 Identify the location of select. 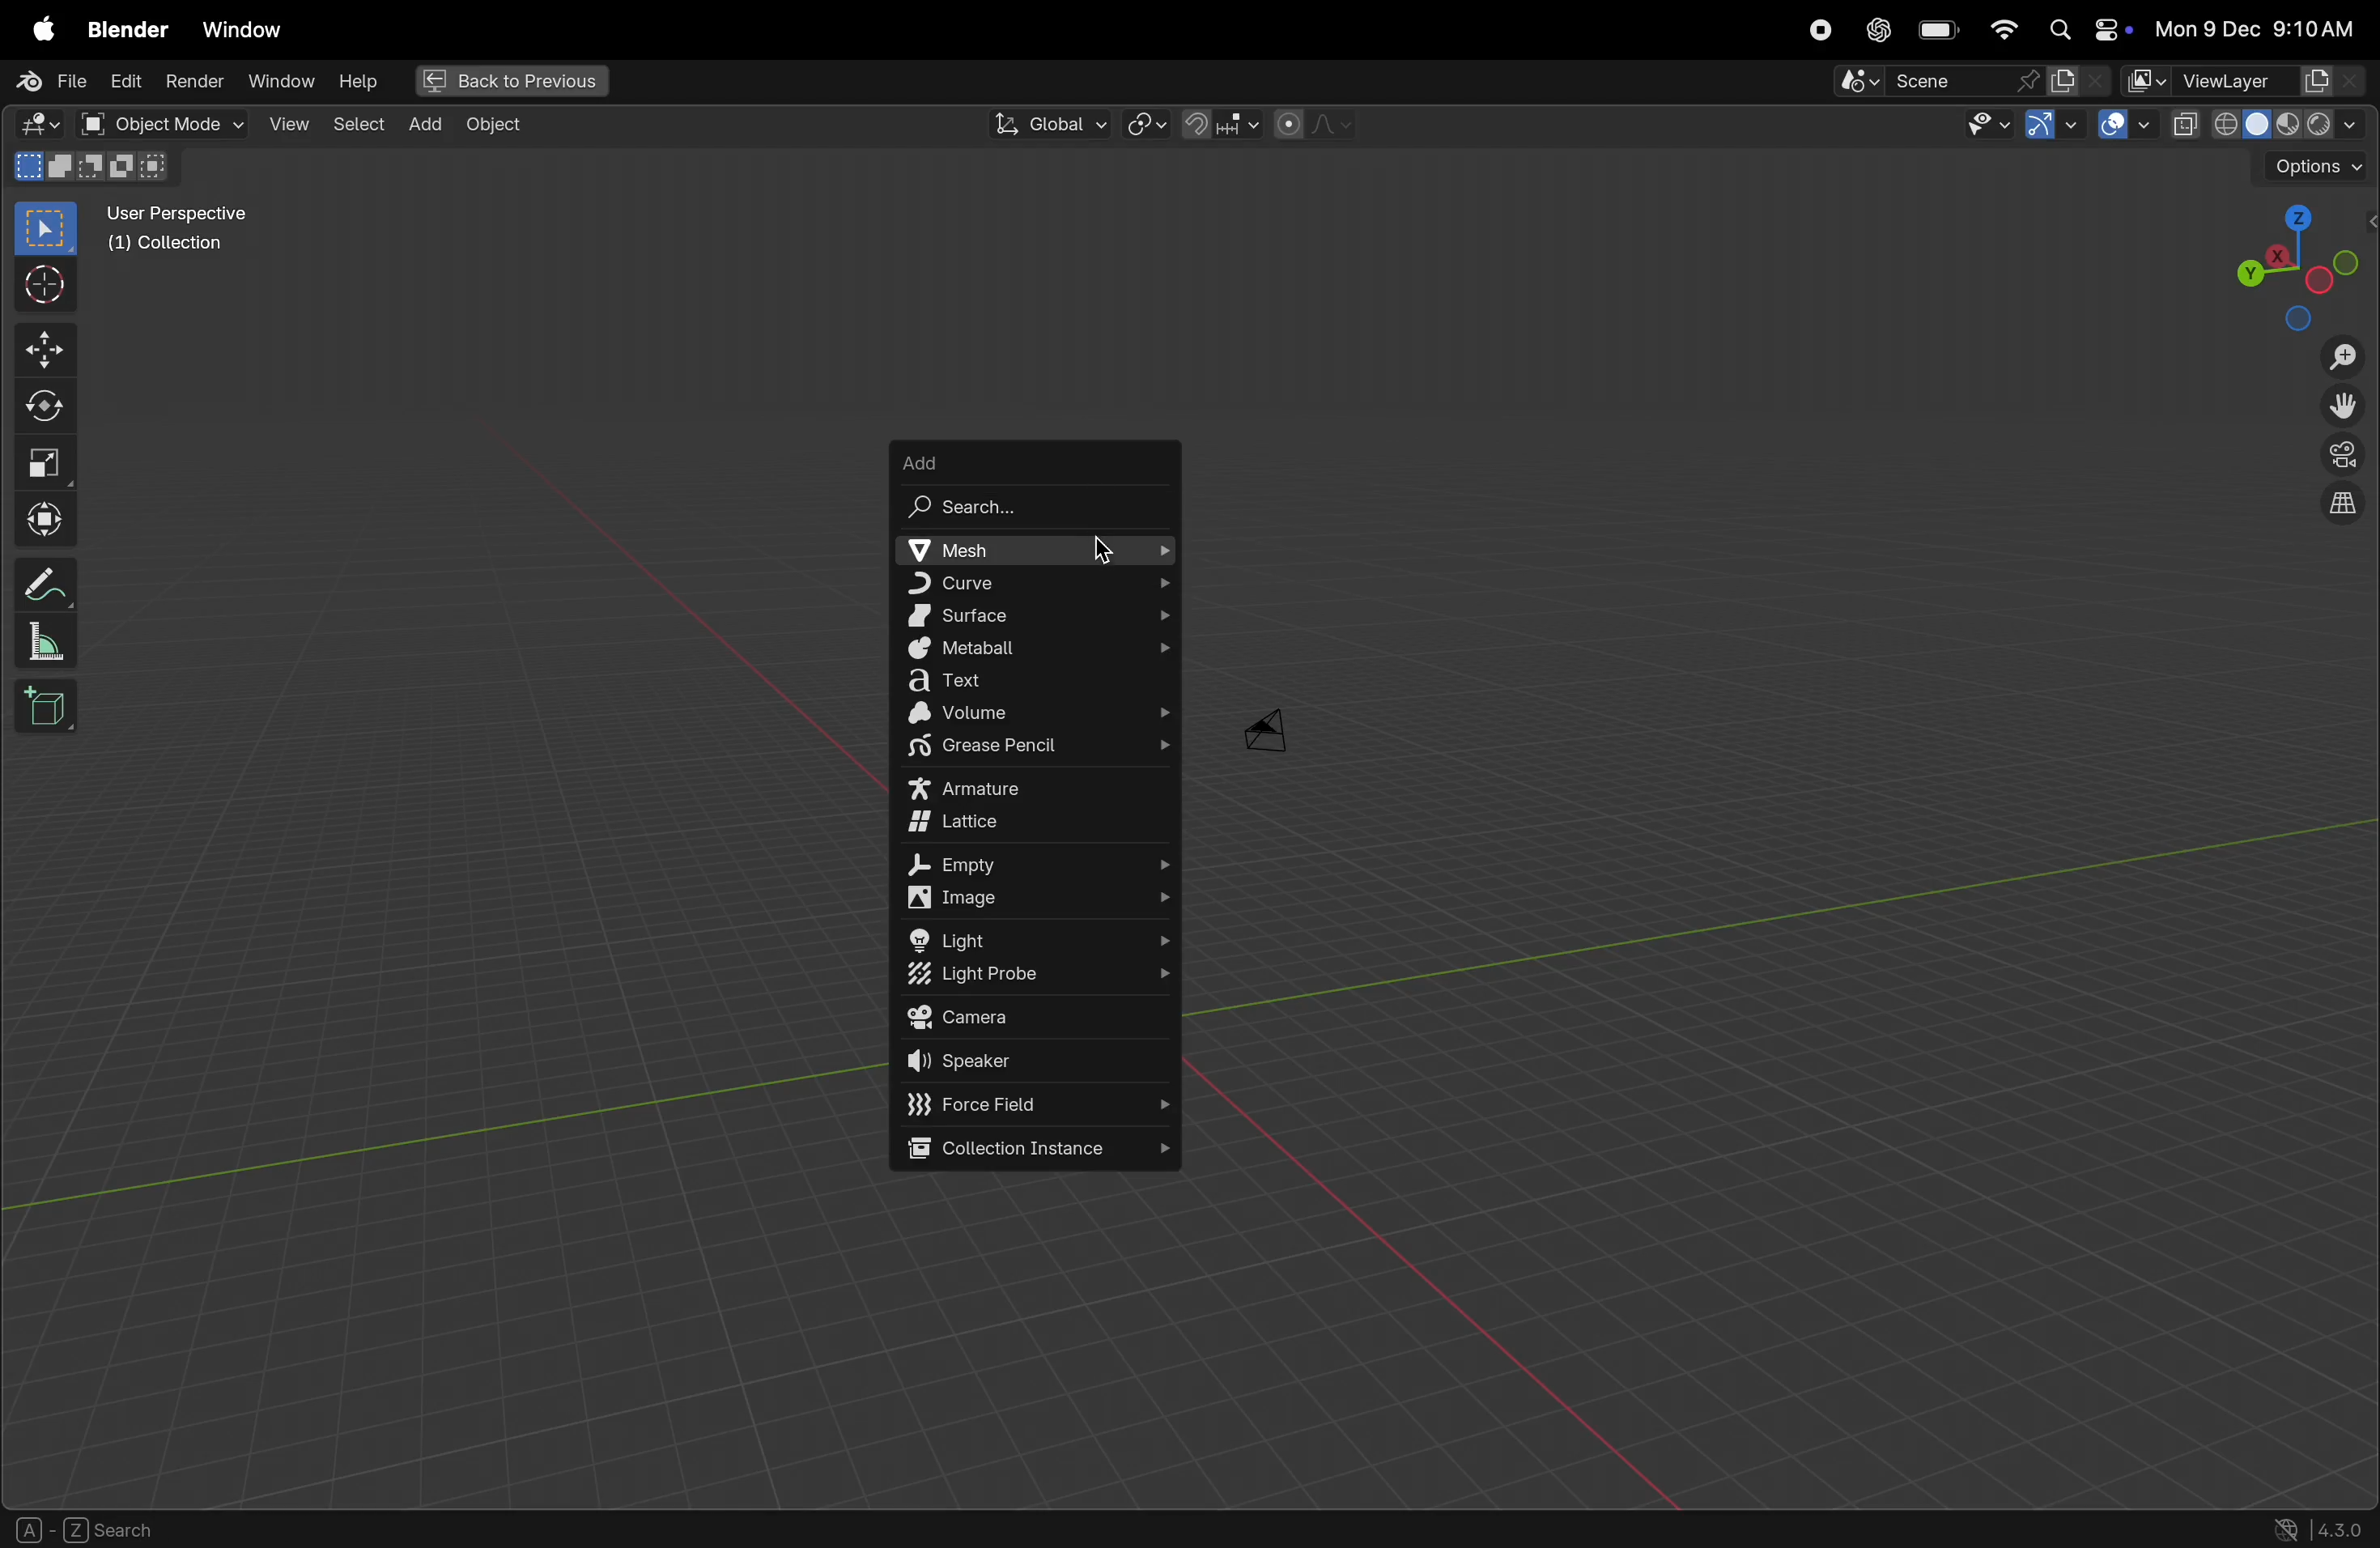
(47, 229).